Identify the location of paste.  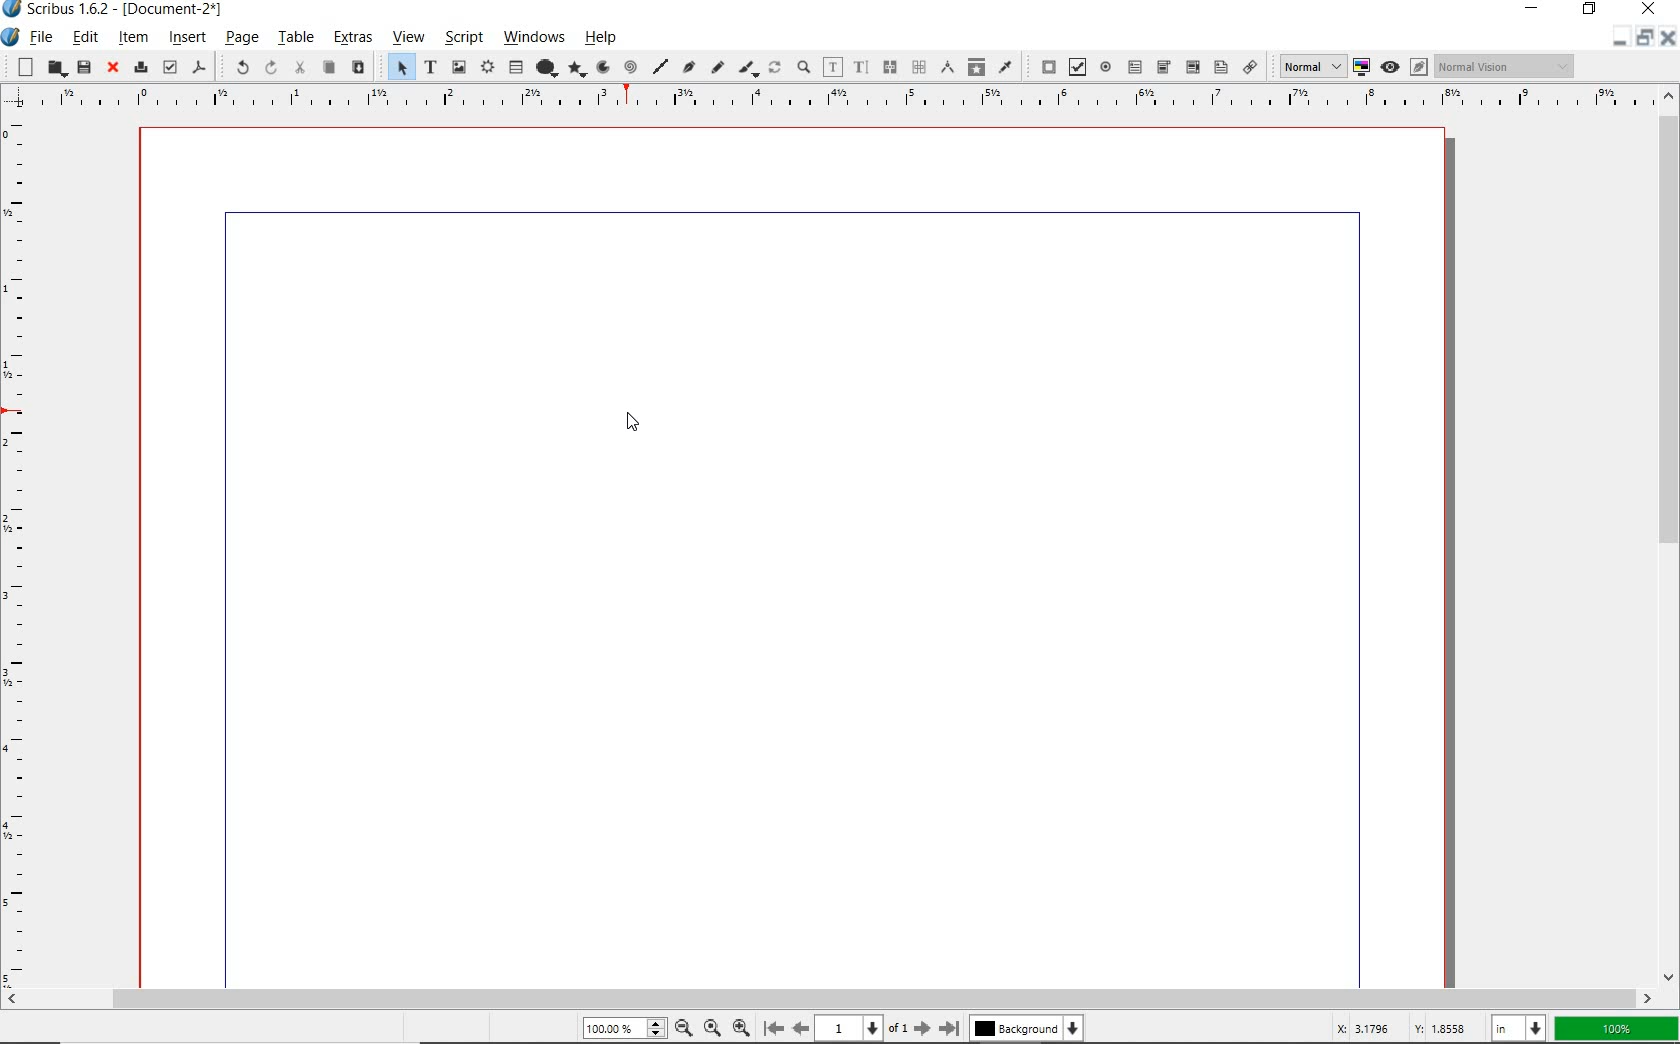
(358, 68).